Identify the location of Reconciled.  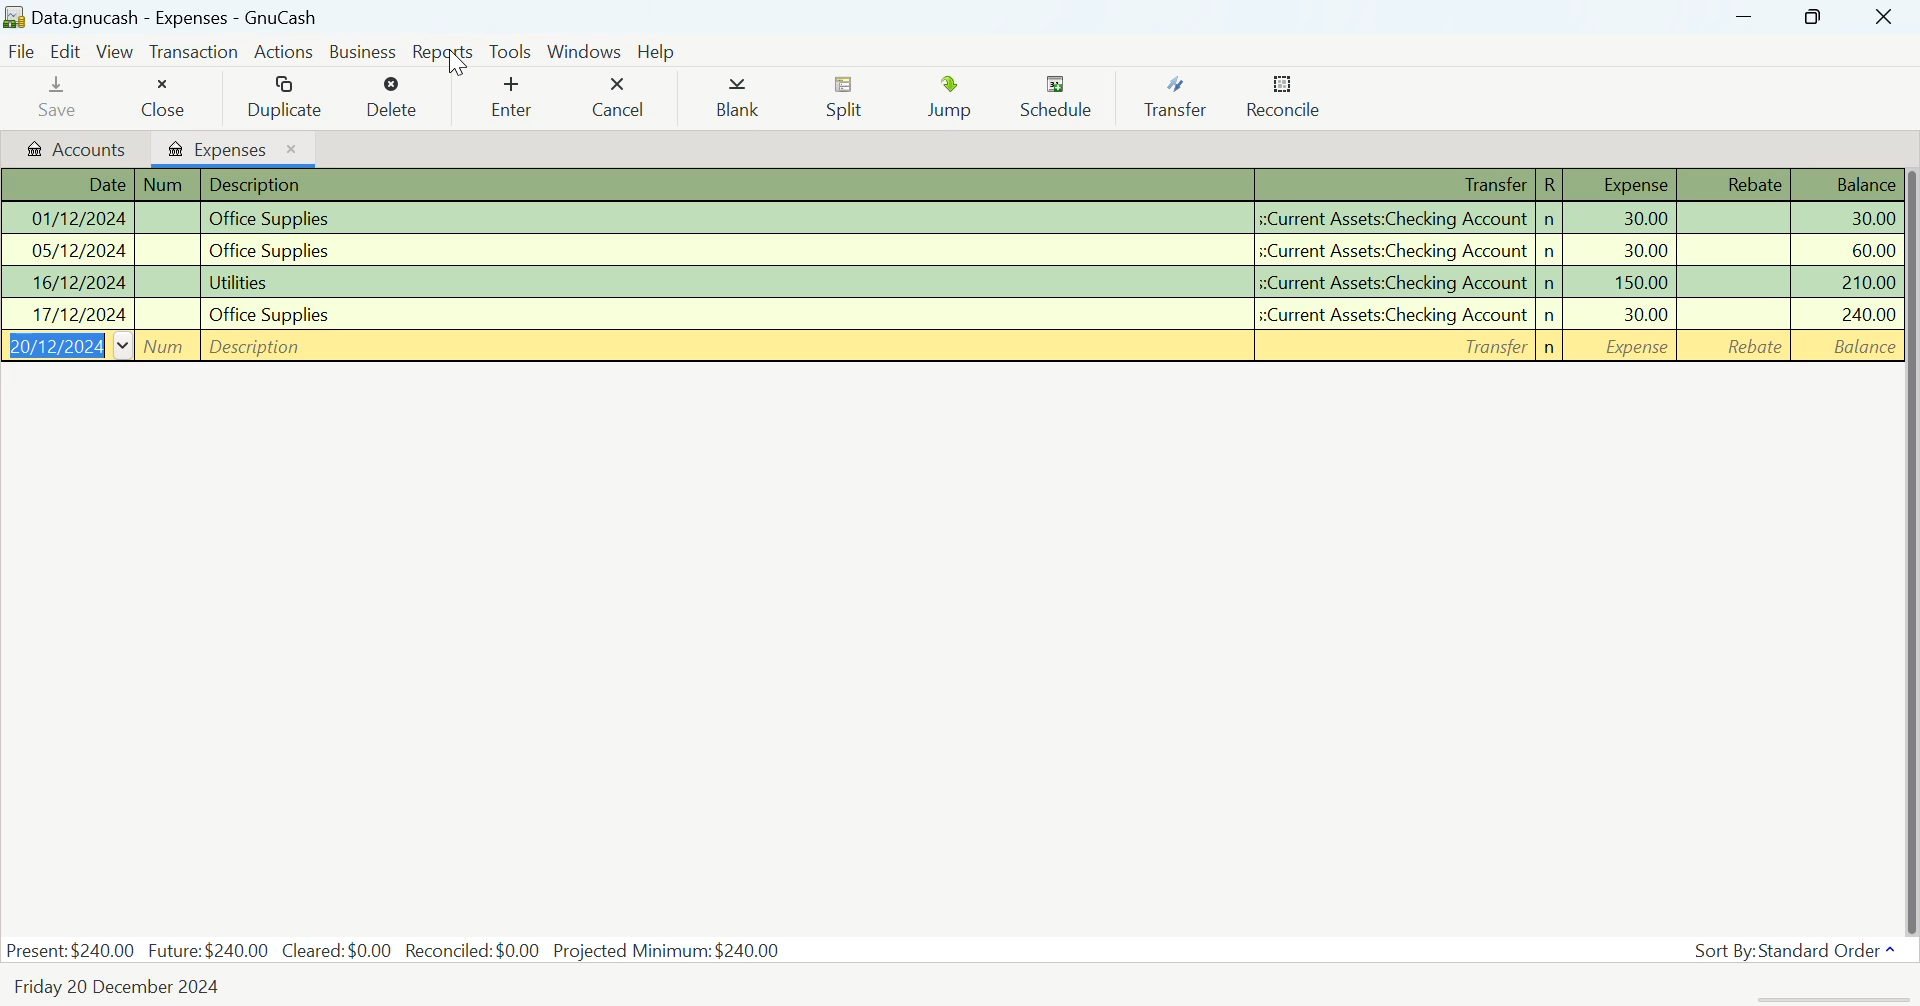
(474, 950).